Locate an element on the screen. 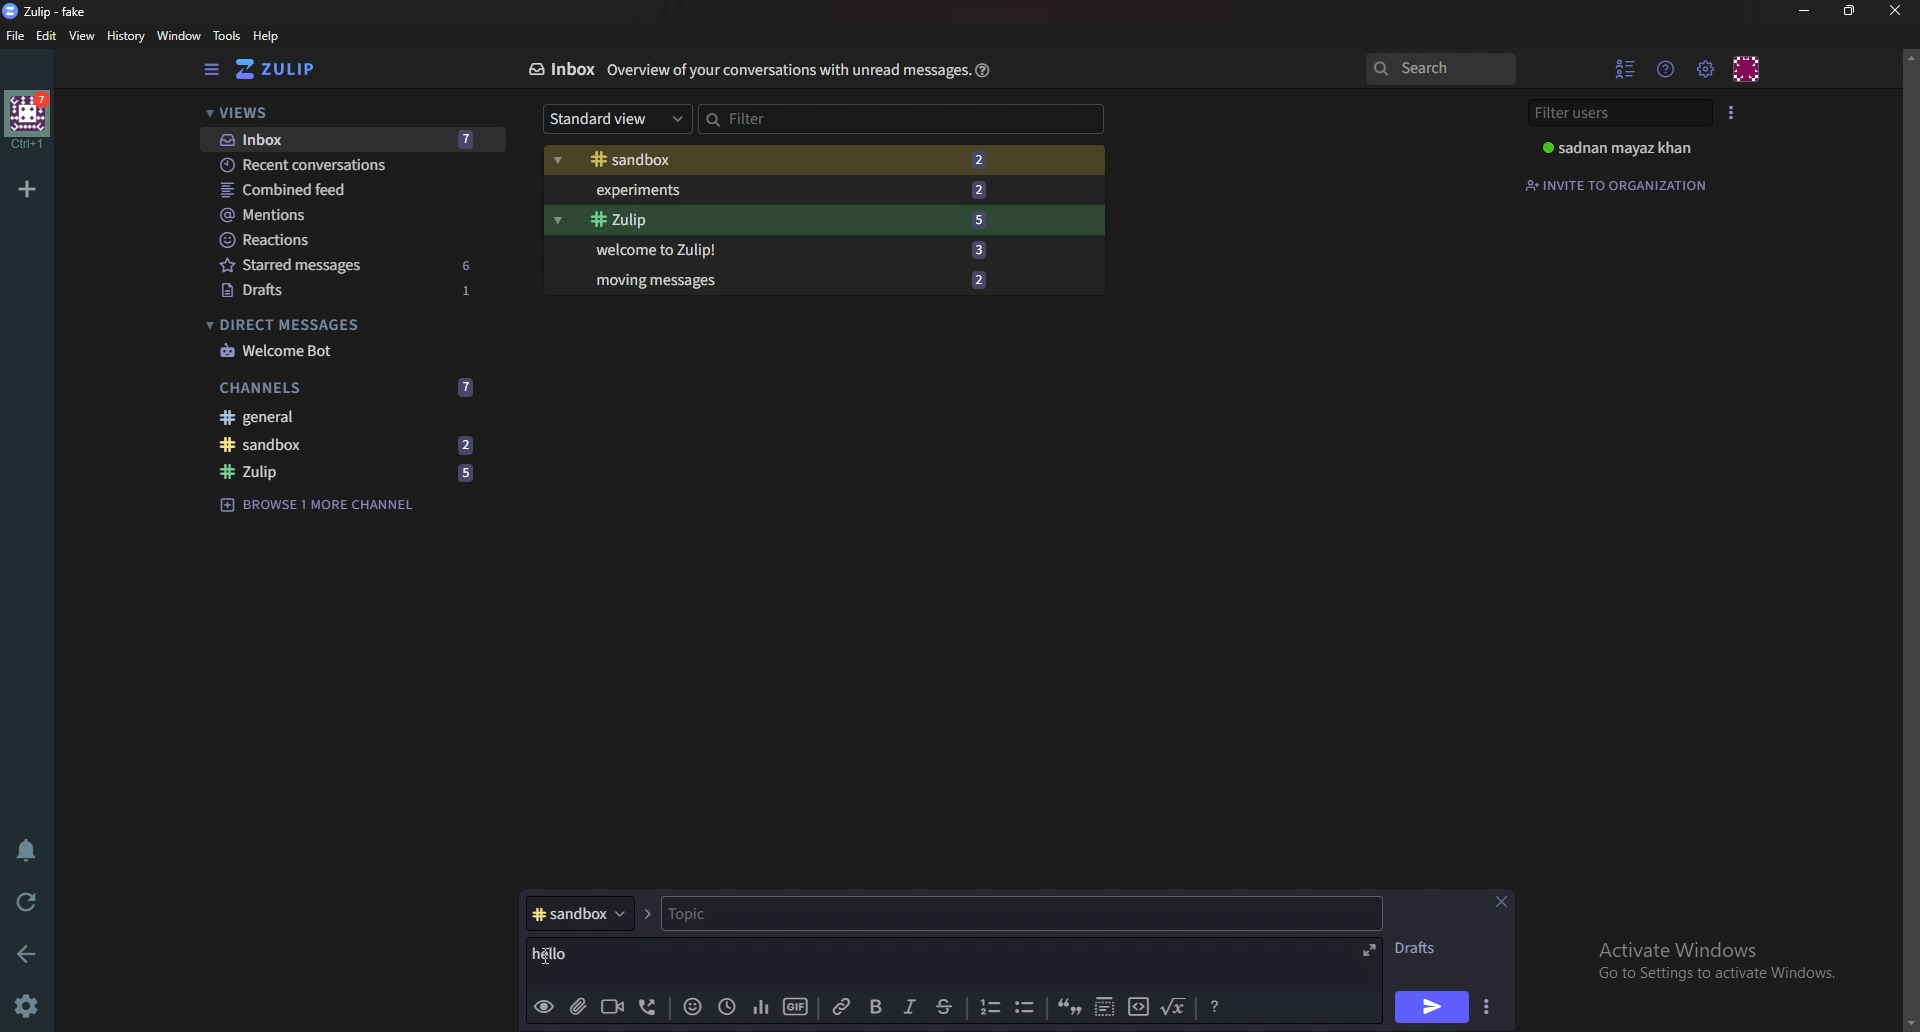 Image resolution: width=1920 pixels, height=1032 pixels. Reload is located at coordinates (25, 899).